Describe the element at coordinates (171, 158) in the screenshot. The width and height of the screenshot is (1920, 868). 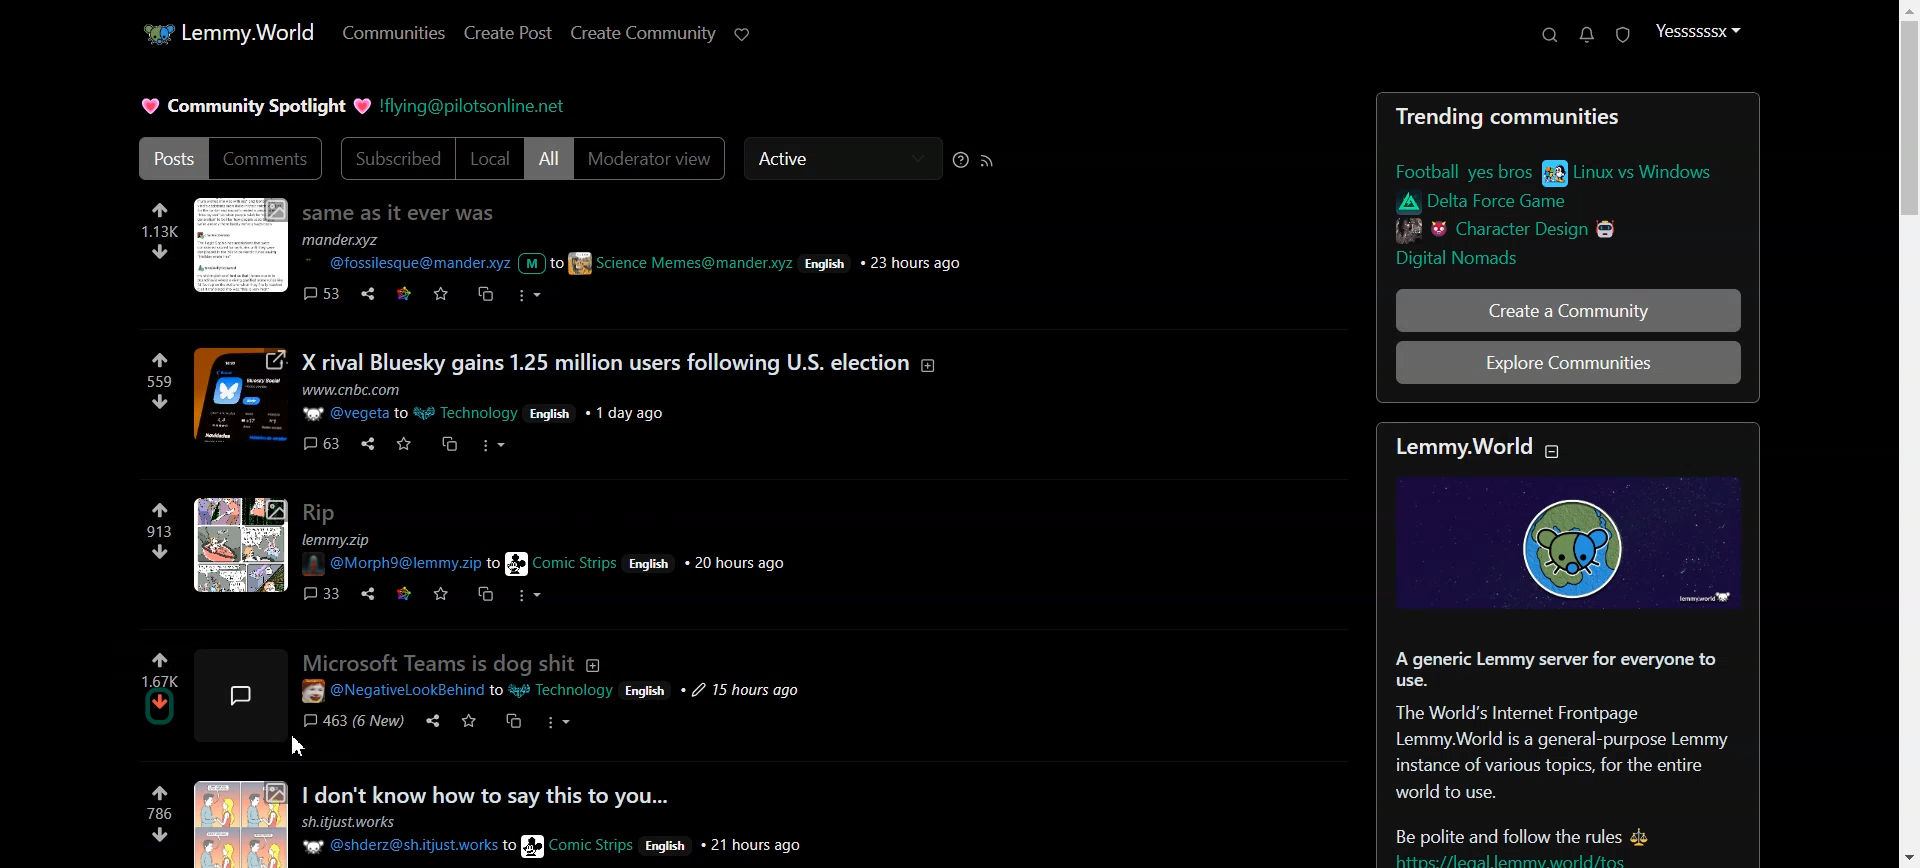
I see `Posts` at that location.